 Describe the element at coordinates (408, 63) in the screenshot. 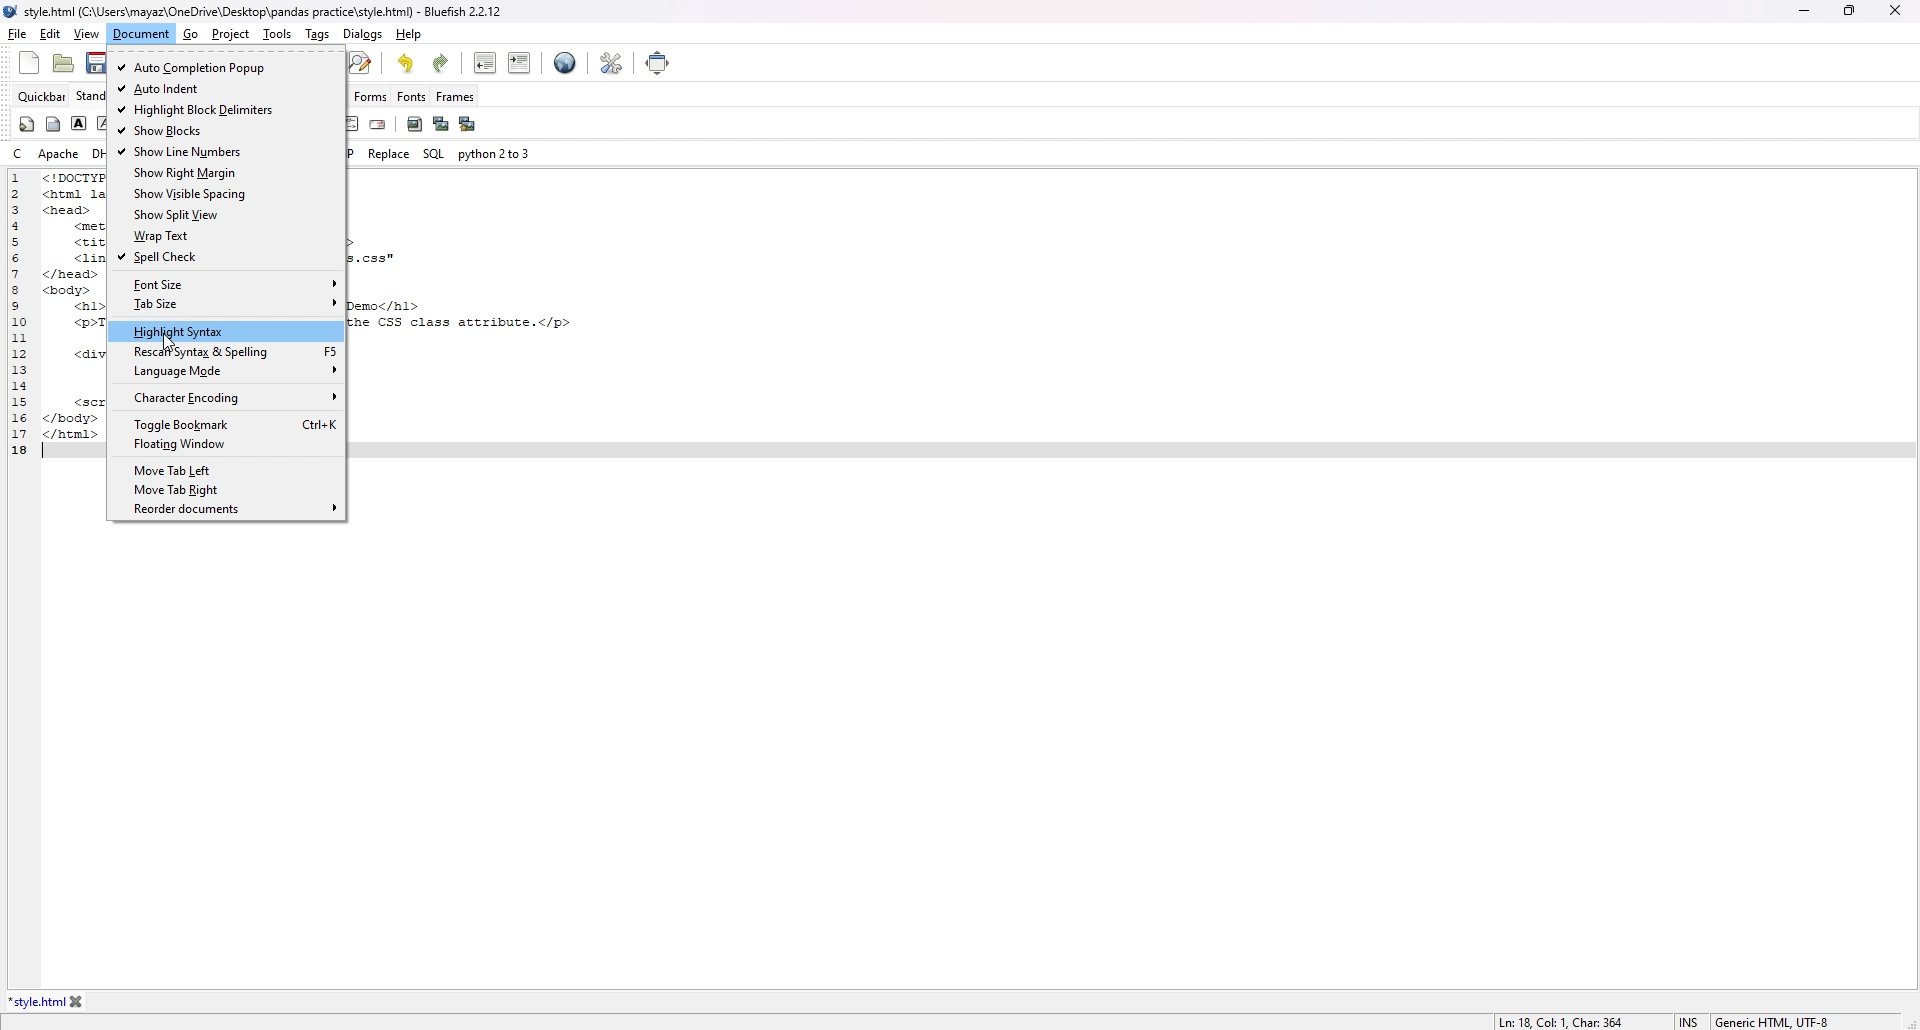

I see `undo` at that location.